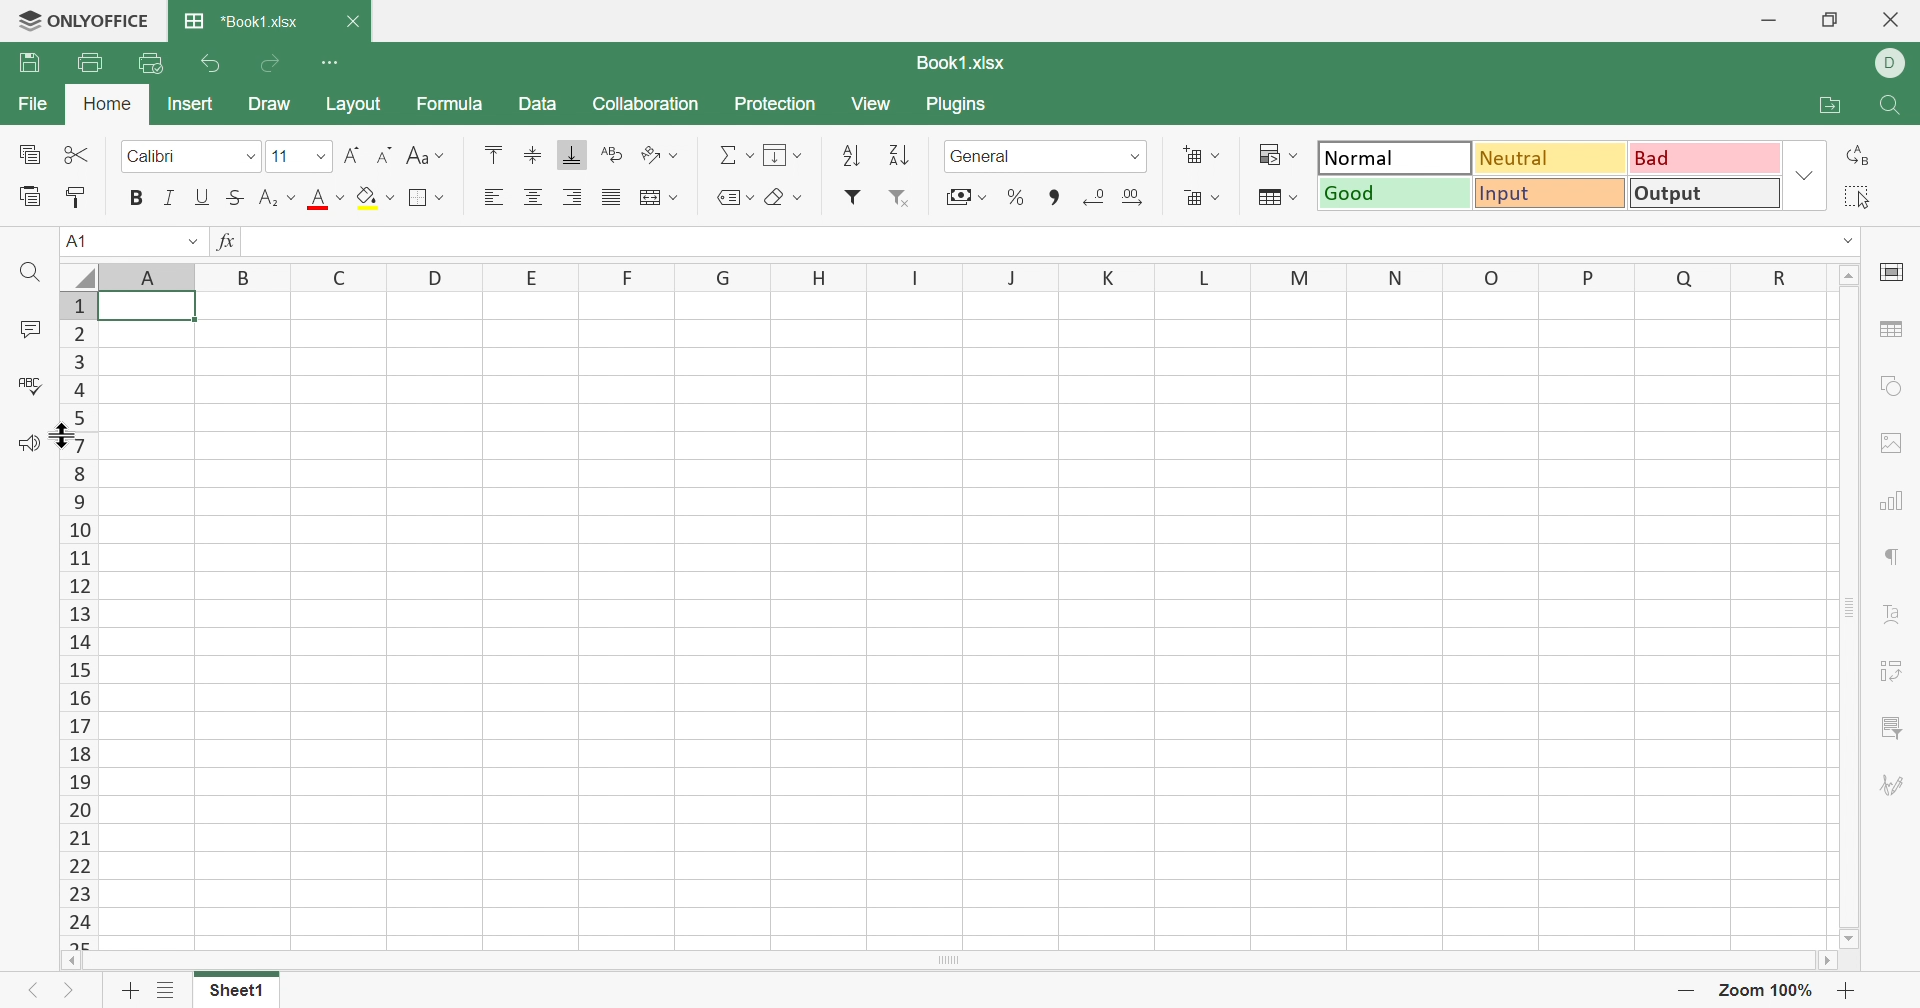 The width and height of the screenshot is (1920, 1008). What do you see at coordinates (856, 197) in the screenshot?
I see `Insert filter` at bounding box center [856, 197].